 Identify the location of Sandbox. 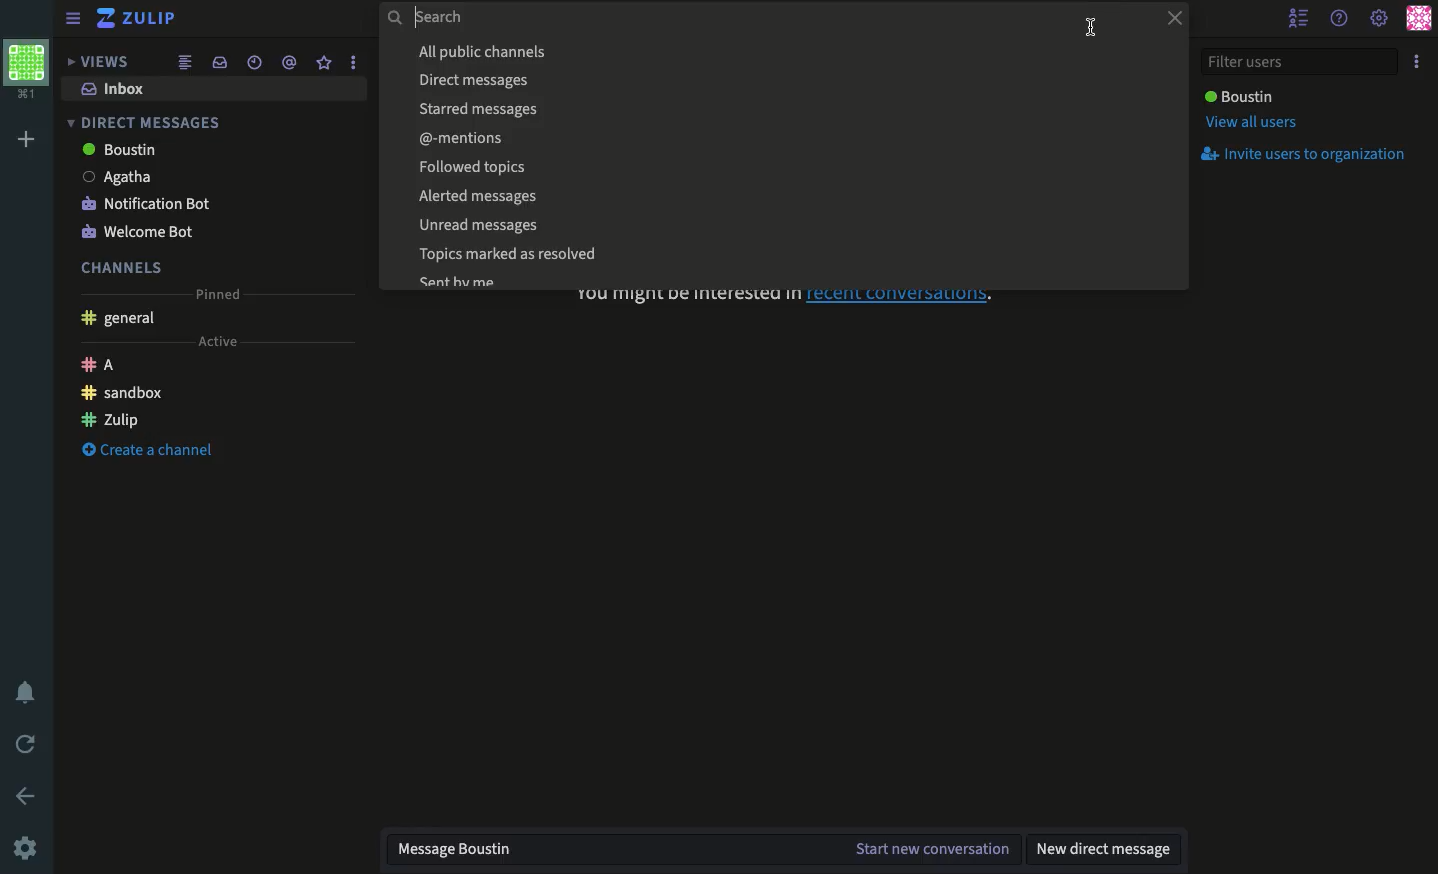
(123, 393).